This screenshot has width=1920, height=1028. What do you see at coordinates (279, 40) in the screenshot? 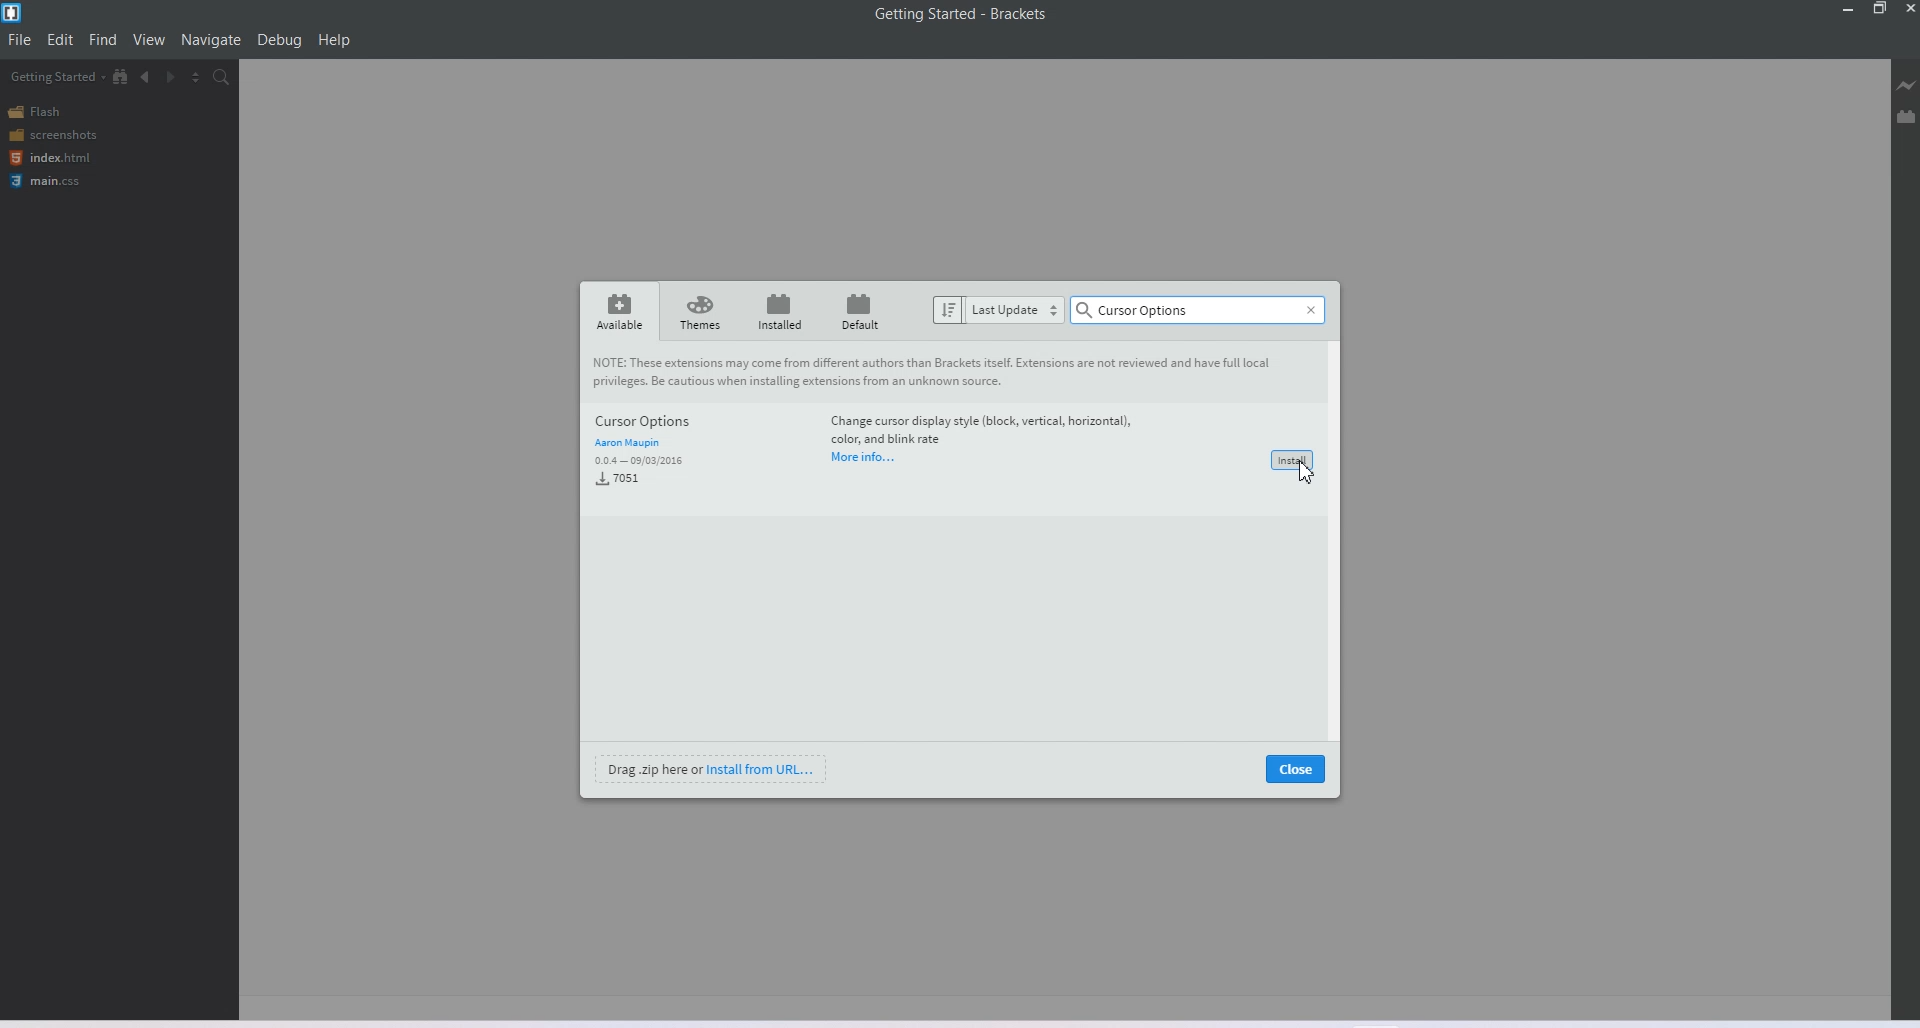
I see `Debug` at bounding box center [279, 40].